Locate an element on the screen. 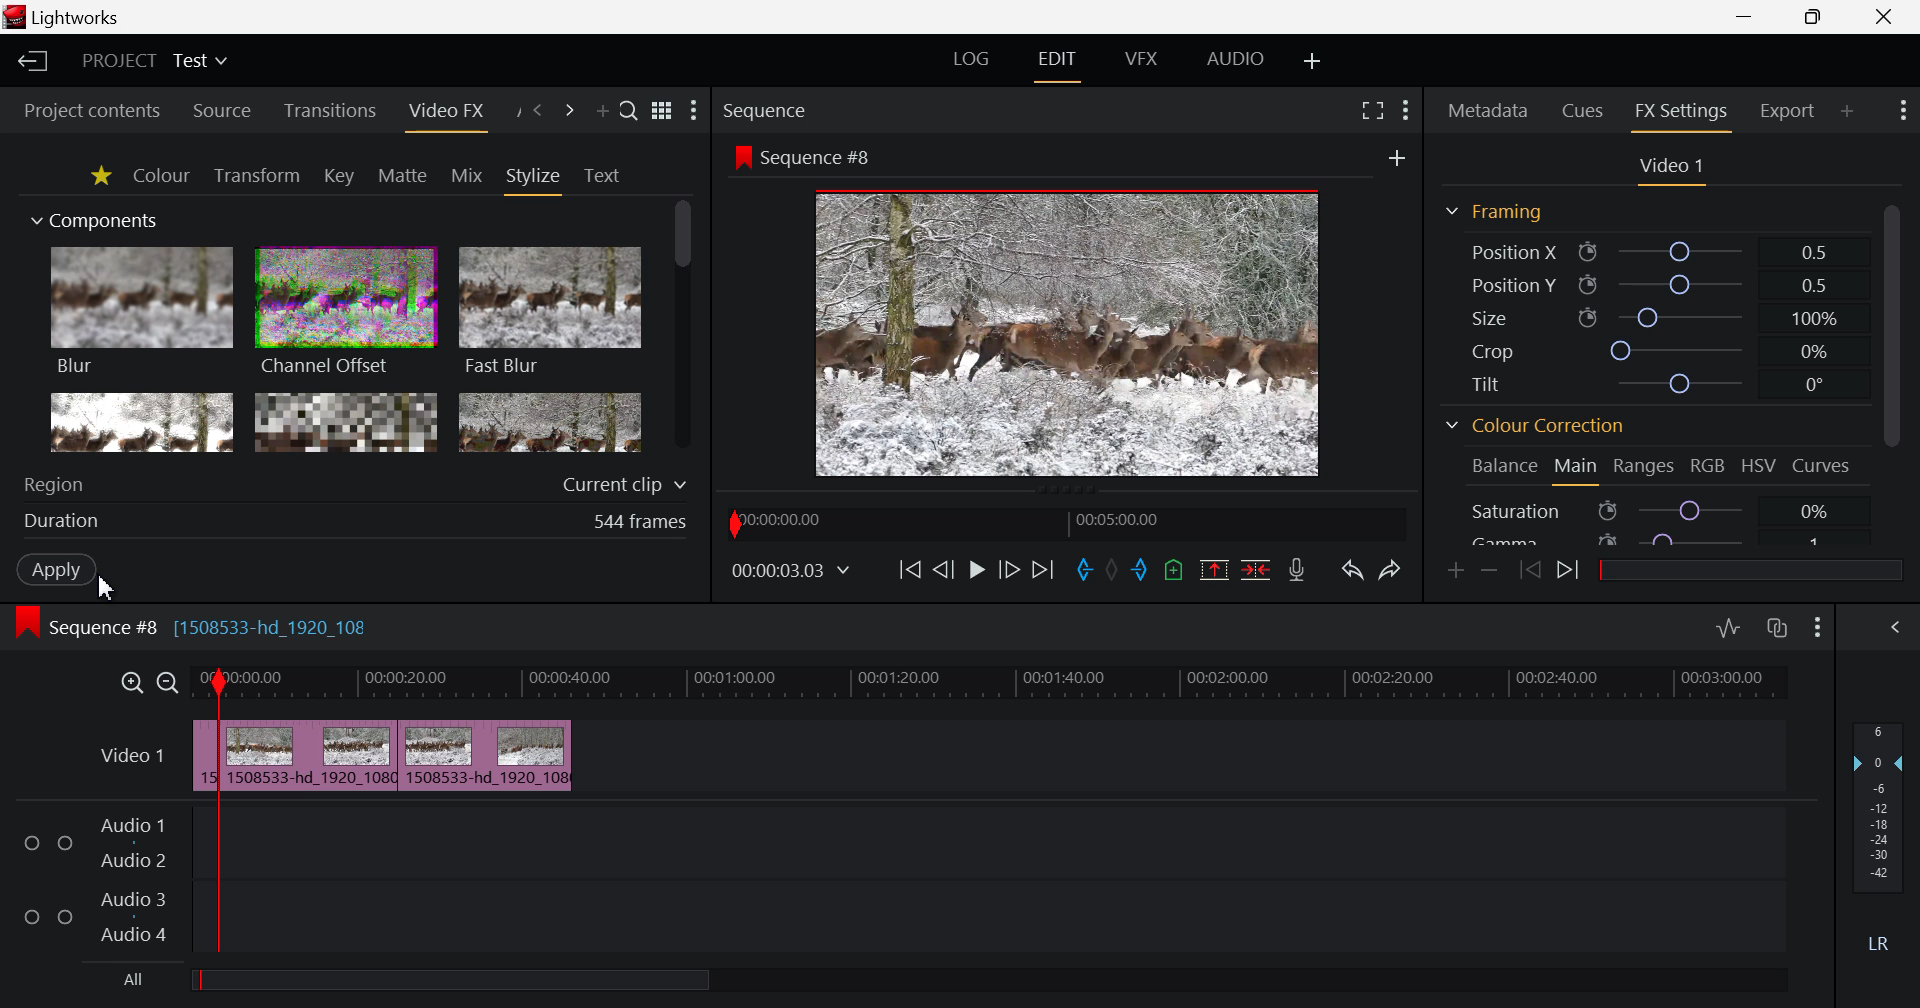 The width and height of the screenshot is (1920, 1008). Metadata is located at coordinates (1486, 112).